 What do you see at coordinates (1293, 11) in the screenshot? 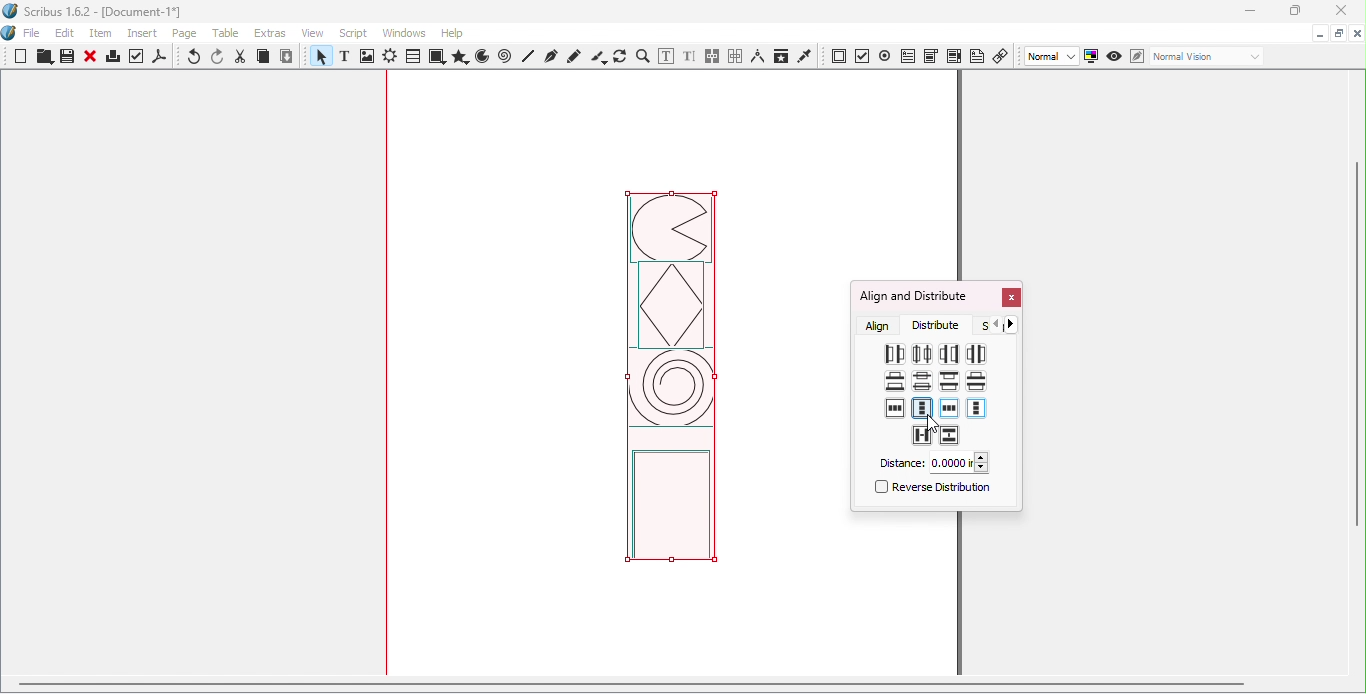
I see `Maximize` at bounding box center [1293, 11].